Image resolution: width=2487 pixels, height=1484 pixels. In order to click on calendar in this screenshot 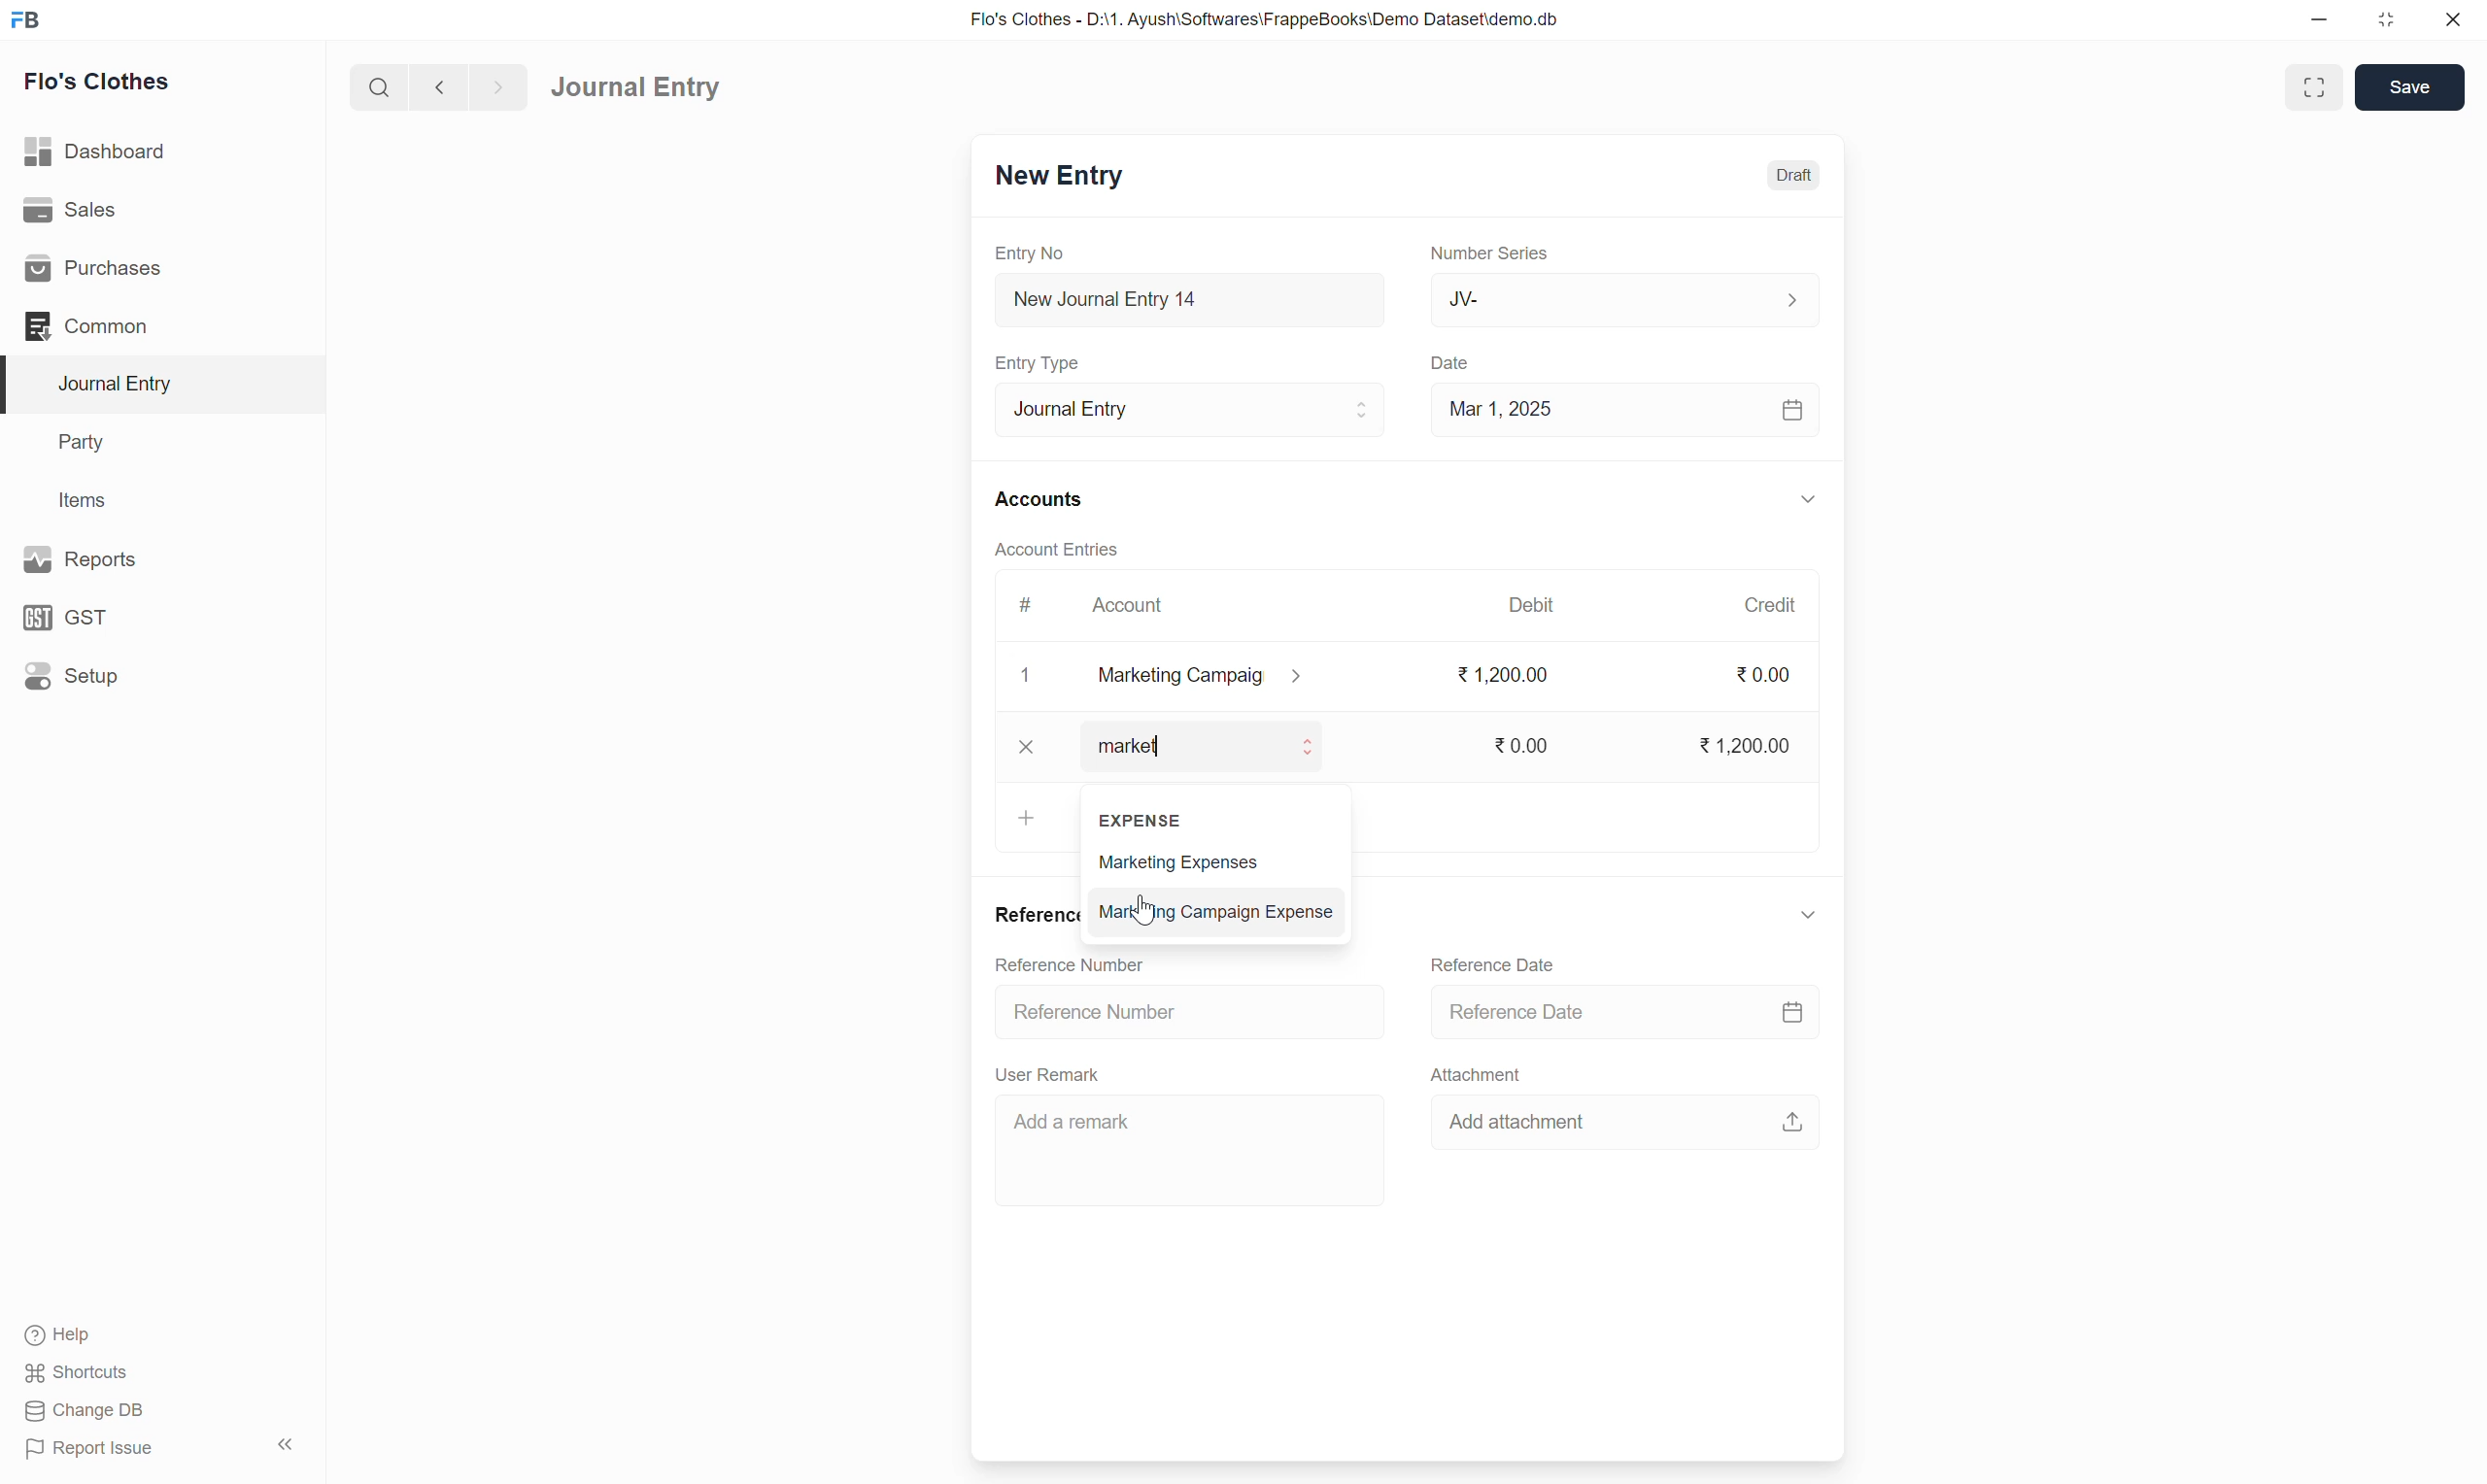, I will do `click(1791, 1013)`.